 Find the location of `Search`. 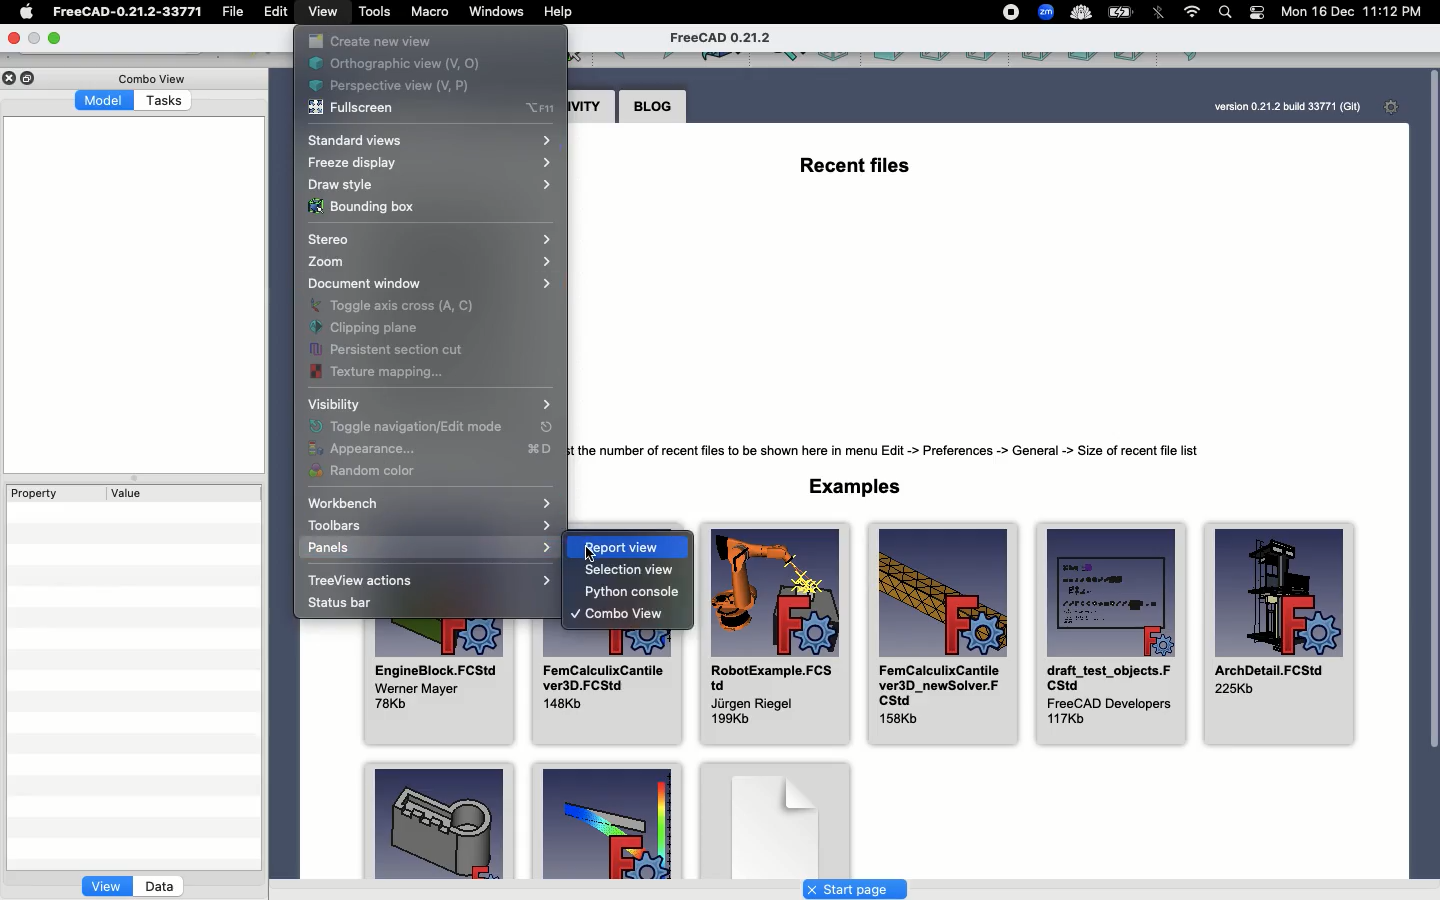

Search is located at coordinates (1226, 12).